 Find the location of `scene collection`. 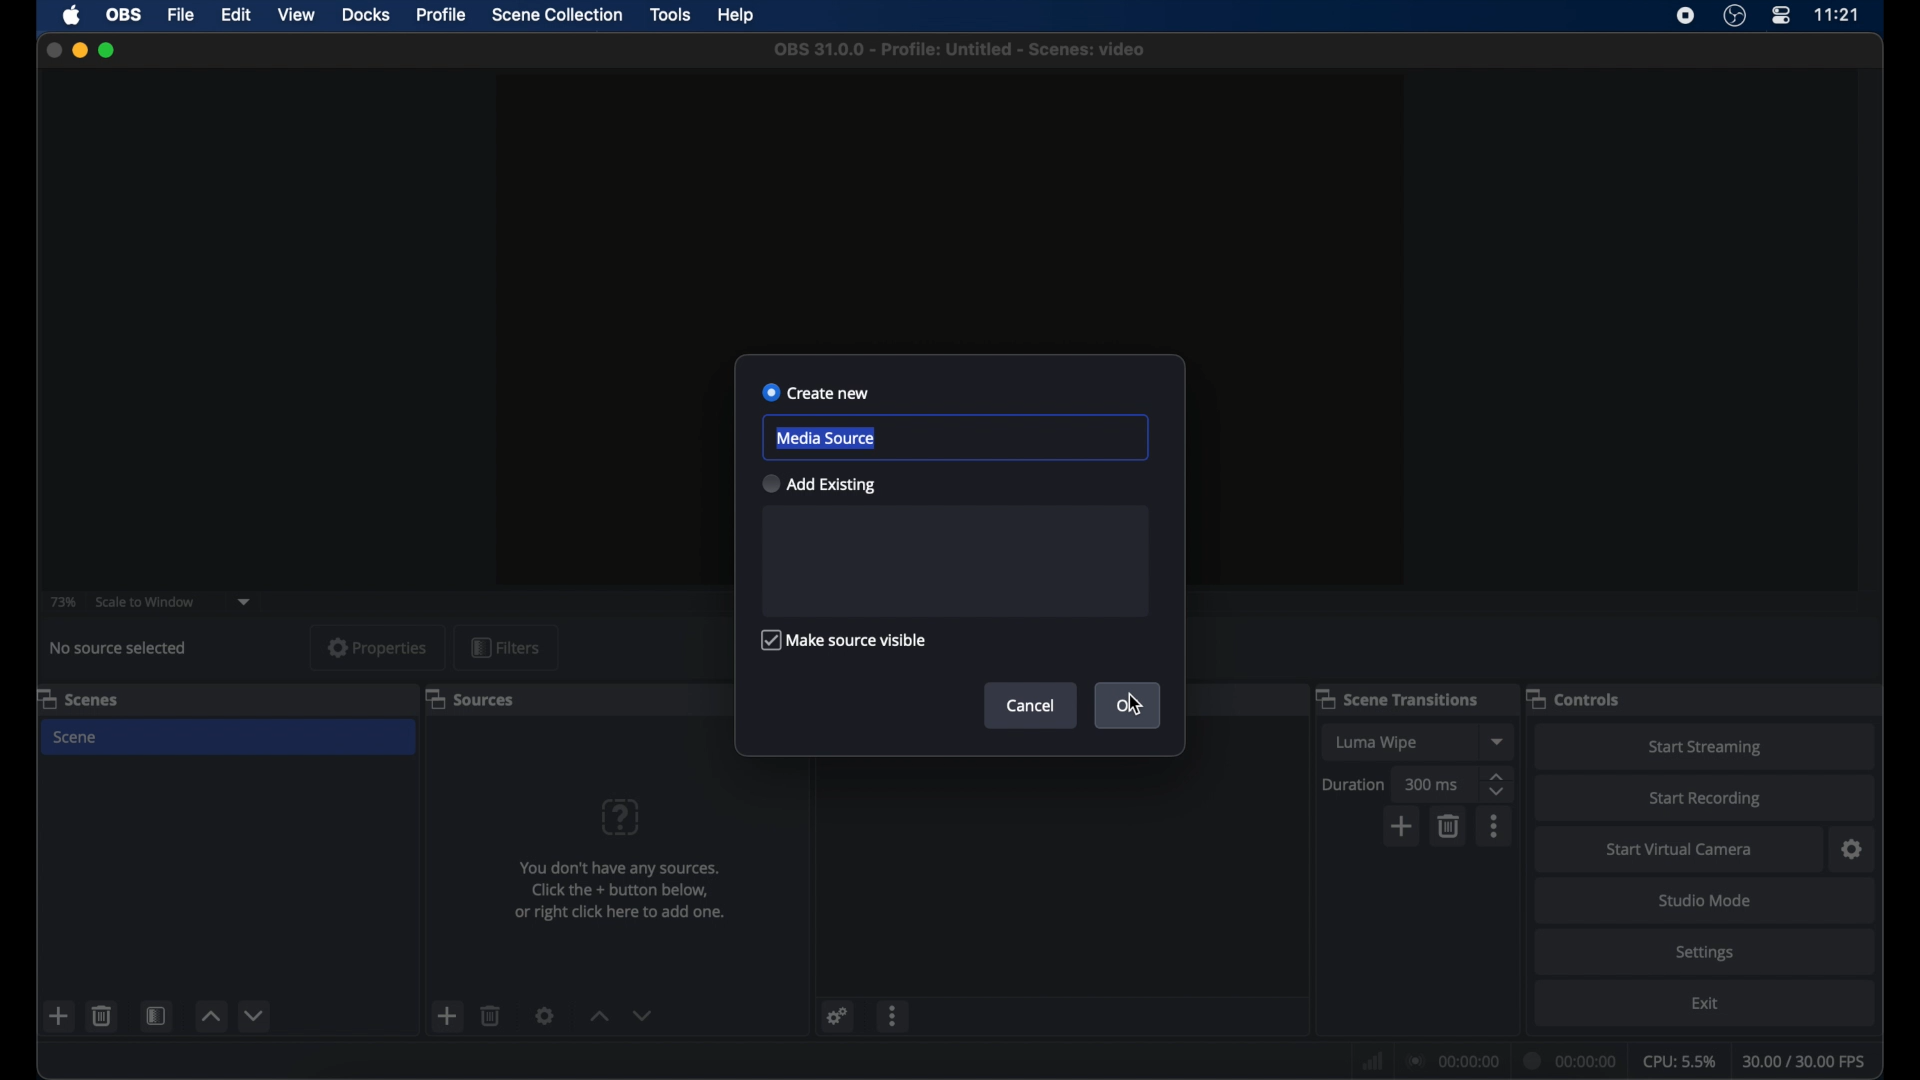

scene collection is located at coordinates (556, 15).